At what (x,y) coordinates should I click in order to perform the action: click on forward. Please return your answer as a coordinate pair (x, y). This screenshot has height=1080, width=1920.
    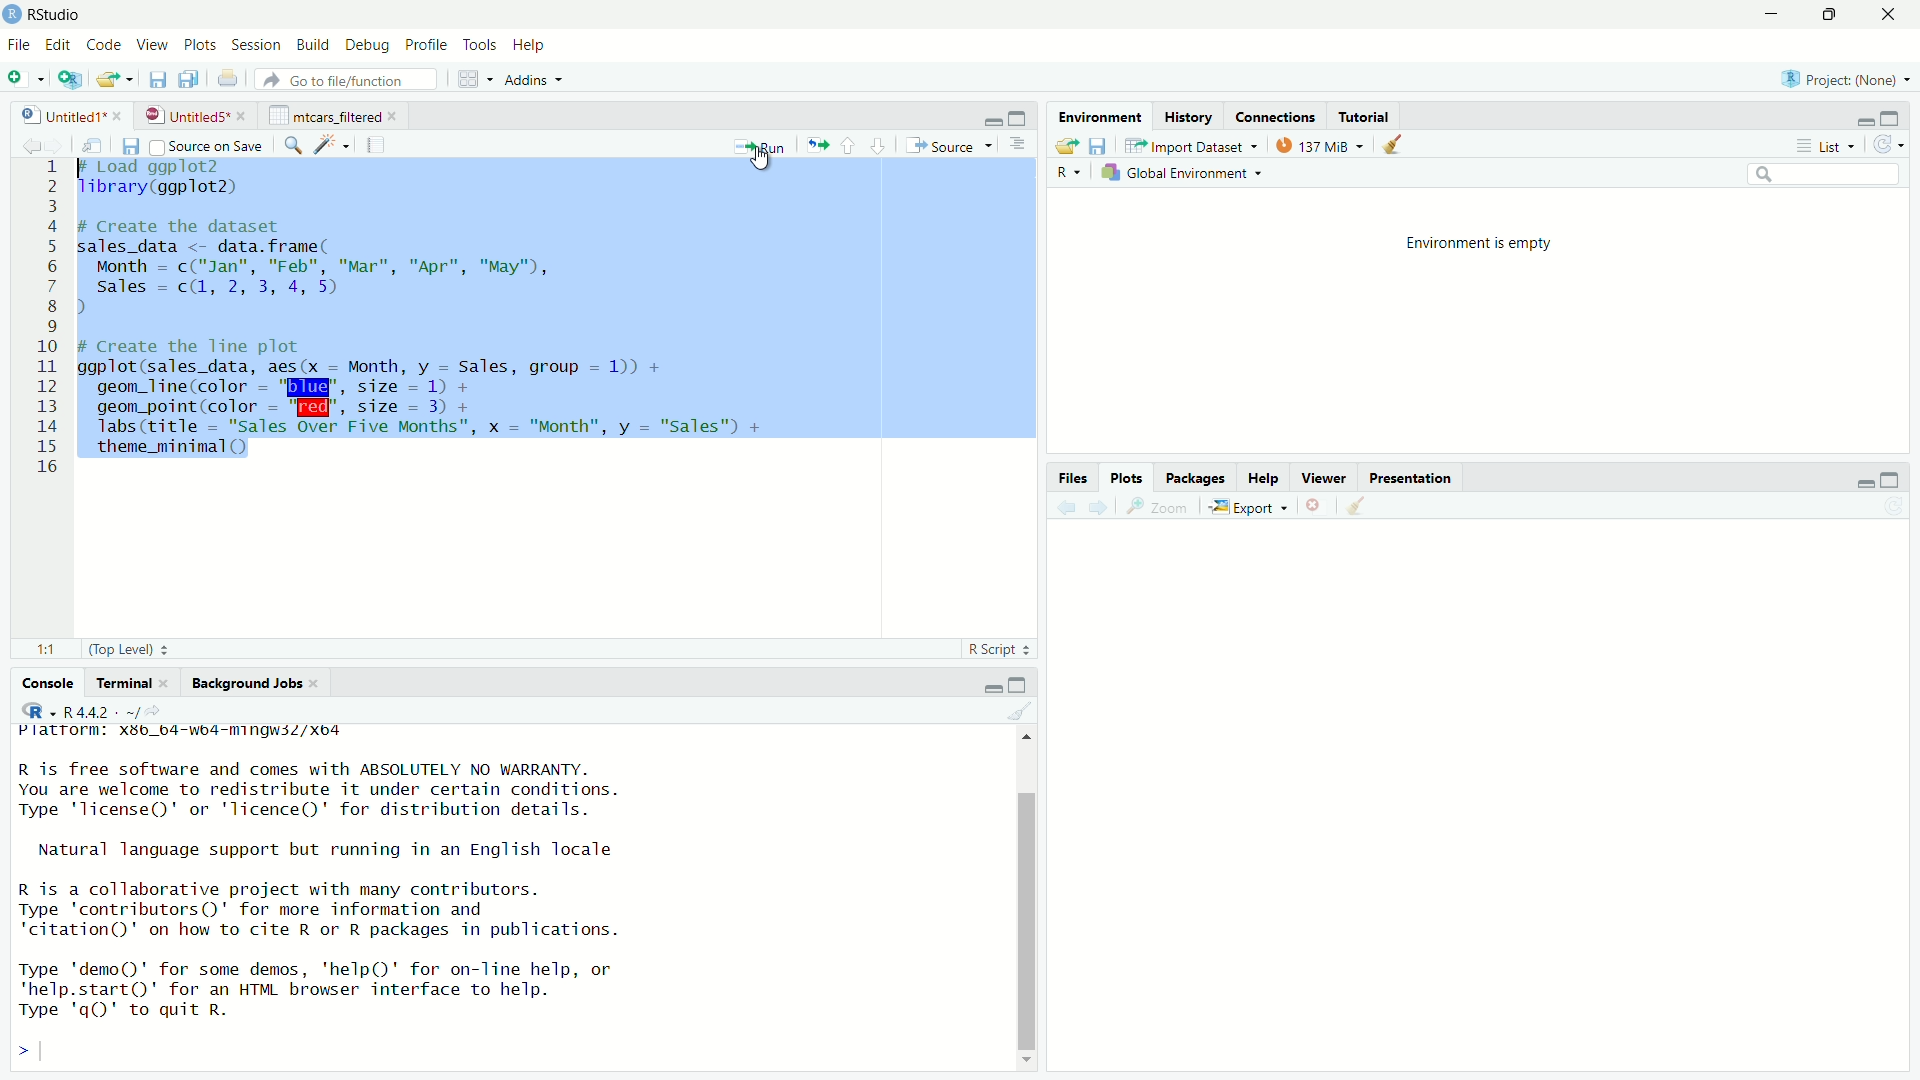
    Looking at the image, I should click on (63, 147).